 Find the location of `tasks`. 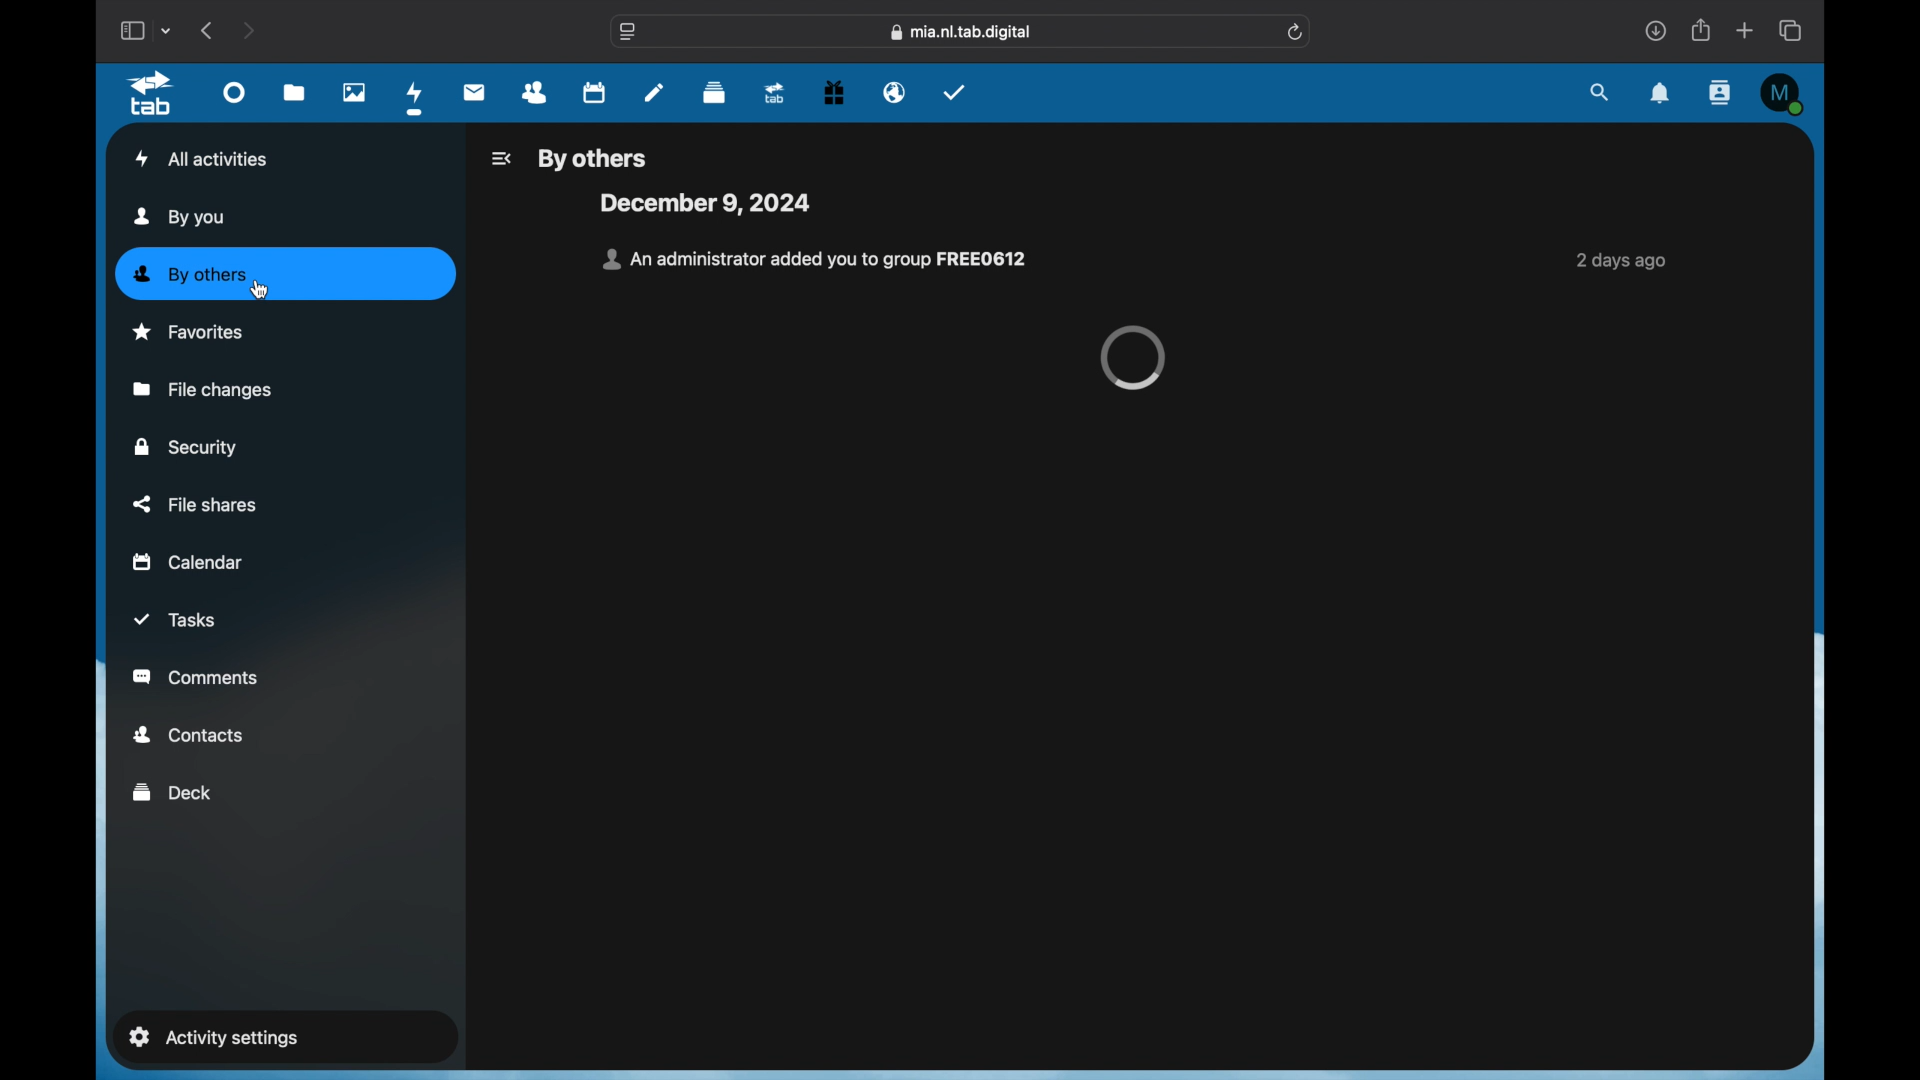

tasks is located at coordinates (955, 92).